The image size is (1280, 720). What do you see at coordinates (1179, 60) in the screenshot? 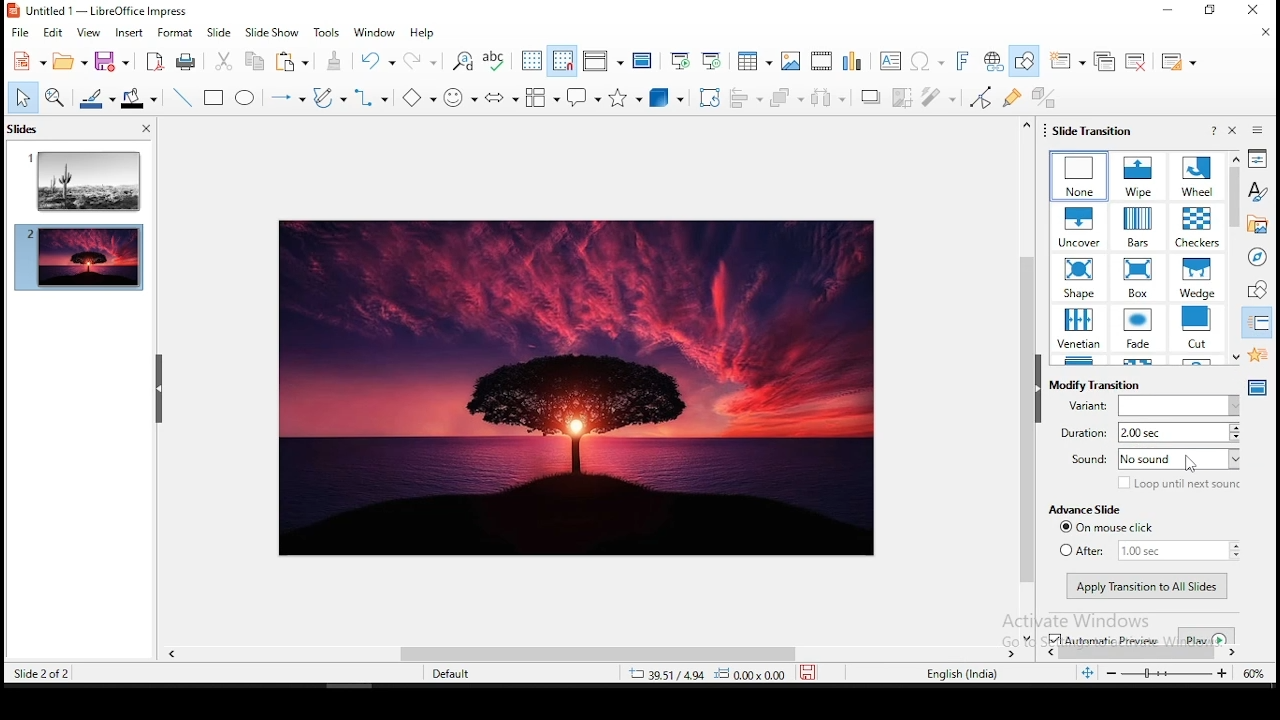
I see `slide layout` at bounding box center [1179, 60].